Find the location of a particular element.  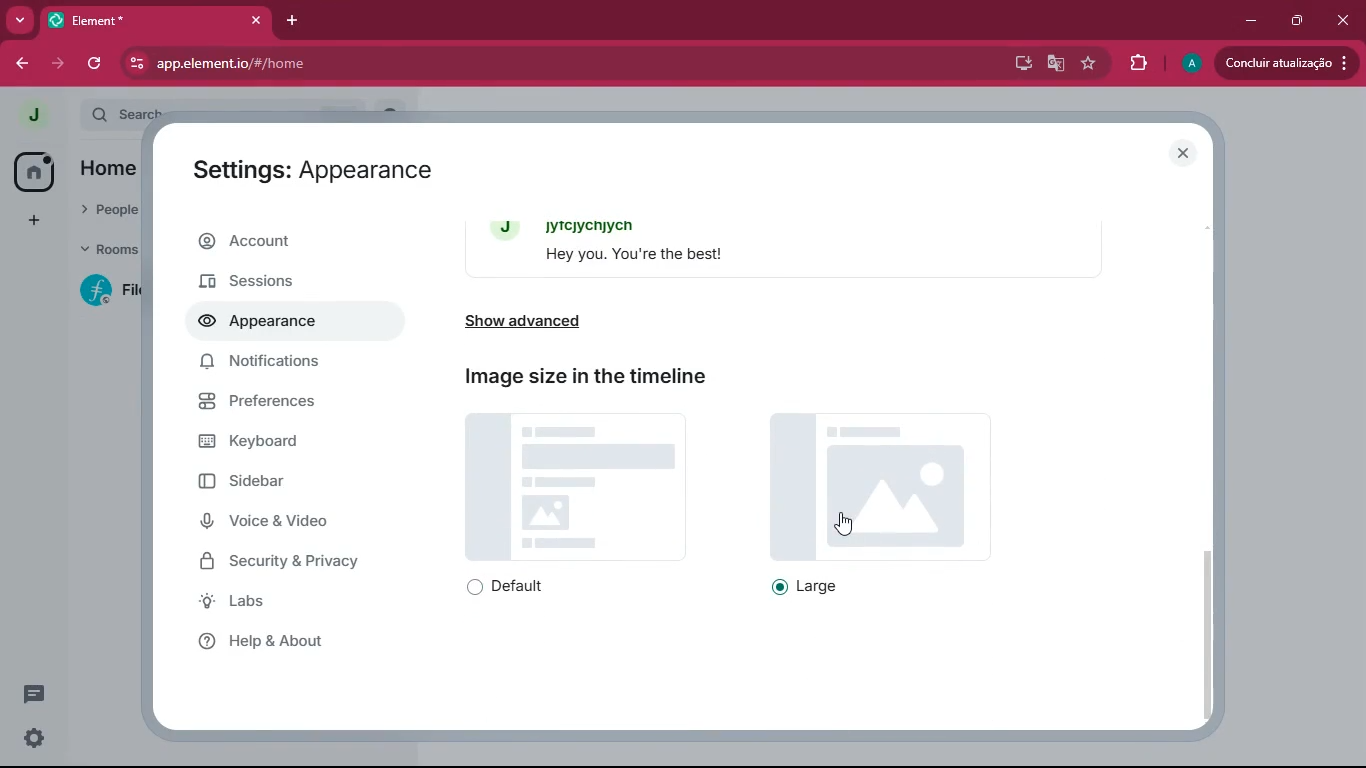

Condluir atualizacao is located at coordinates (1289, 66).